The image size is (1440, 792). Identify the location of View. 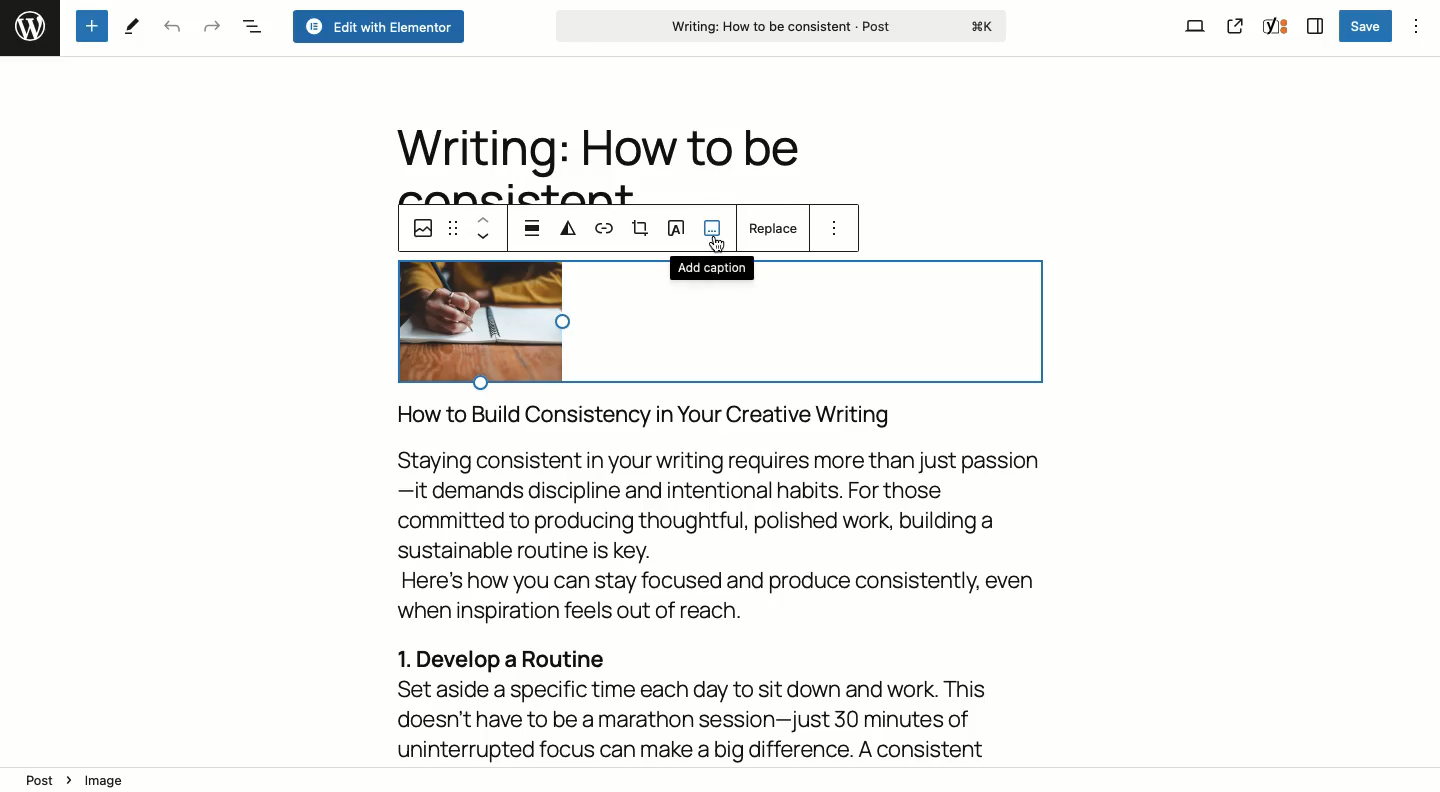
(1195, 25).